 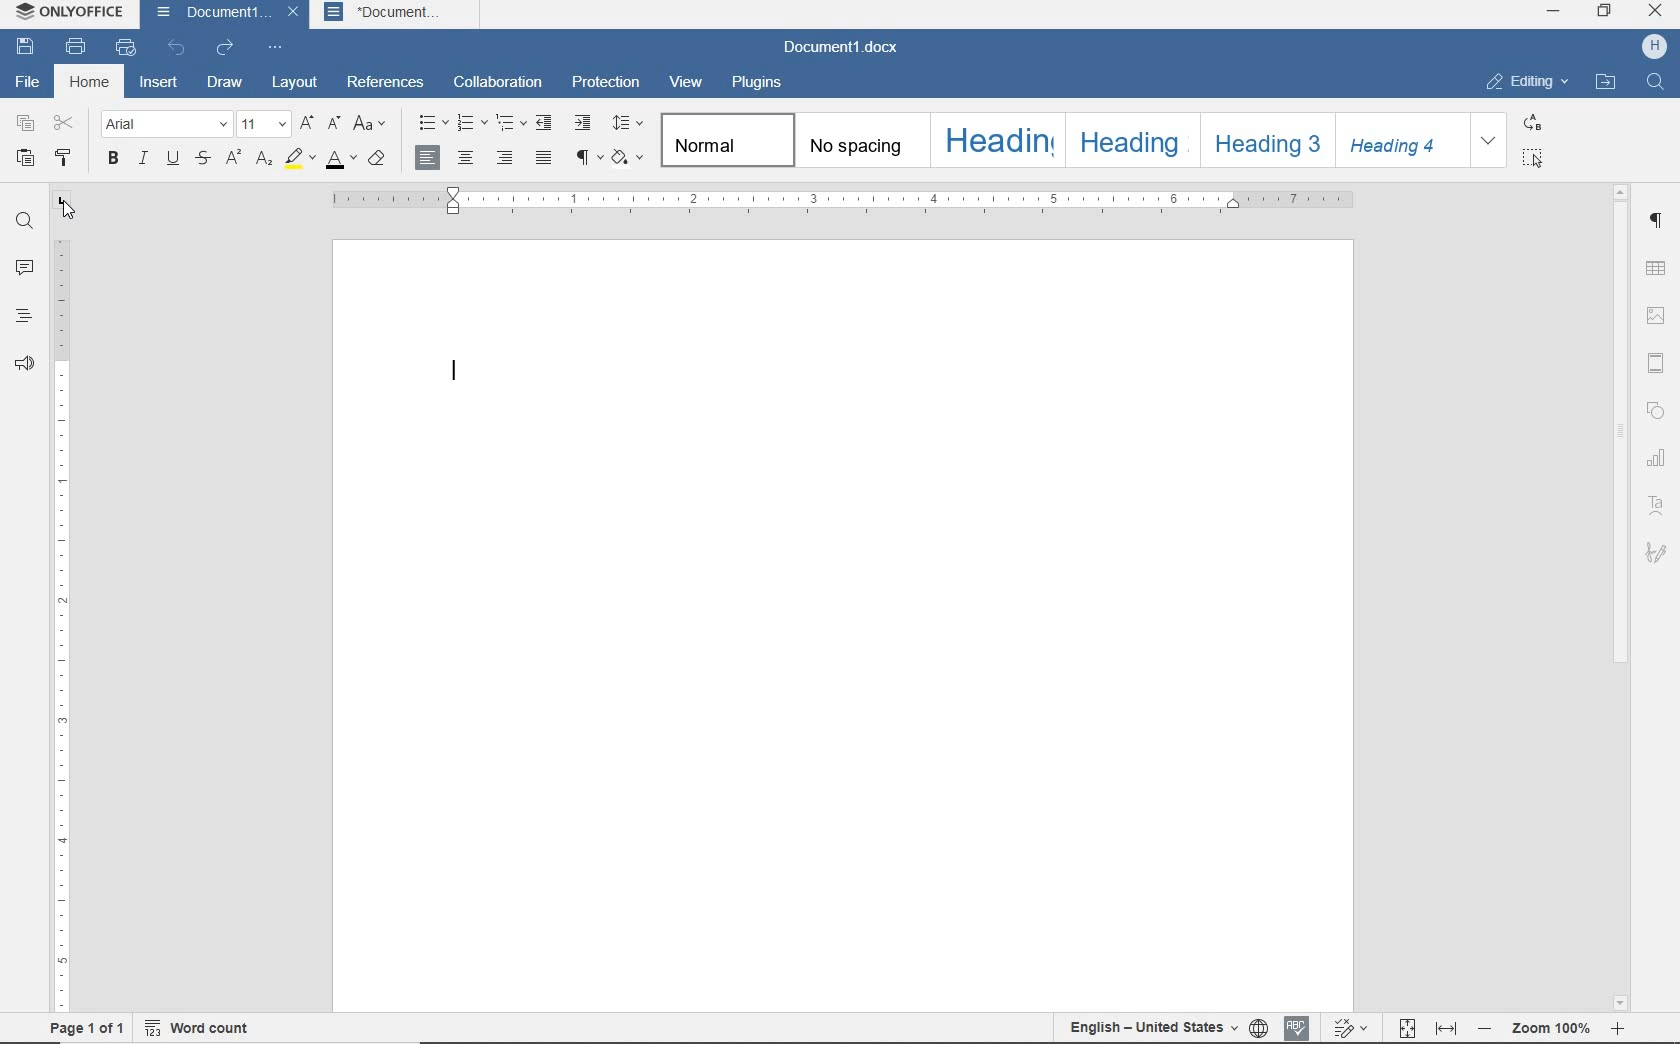 What do you see at coordinates (201, 160) in the screenshot?
I see `STRIKETHROUGH` at bounding box center [201, 160].